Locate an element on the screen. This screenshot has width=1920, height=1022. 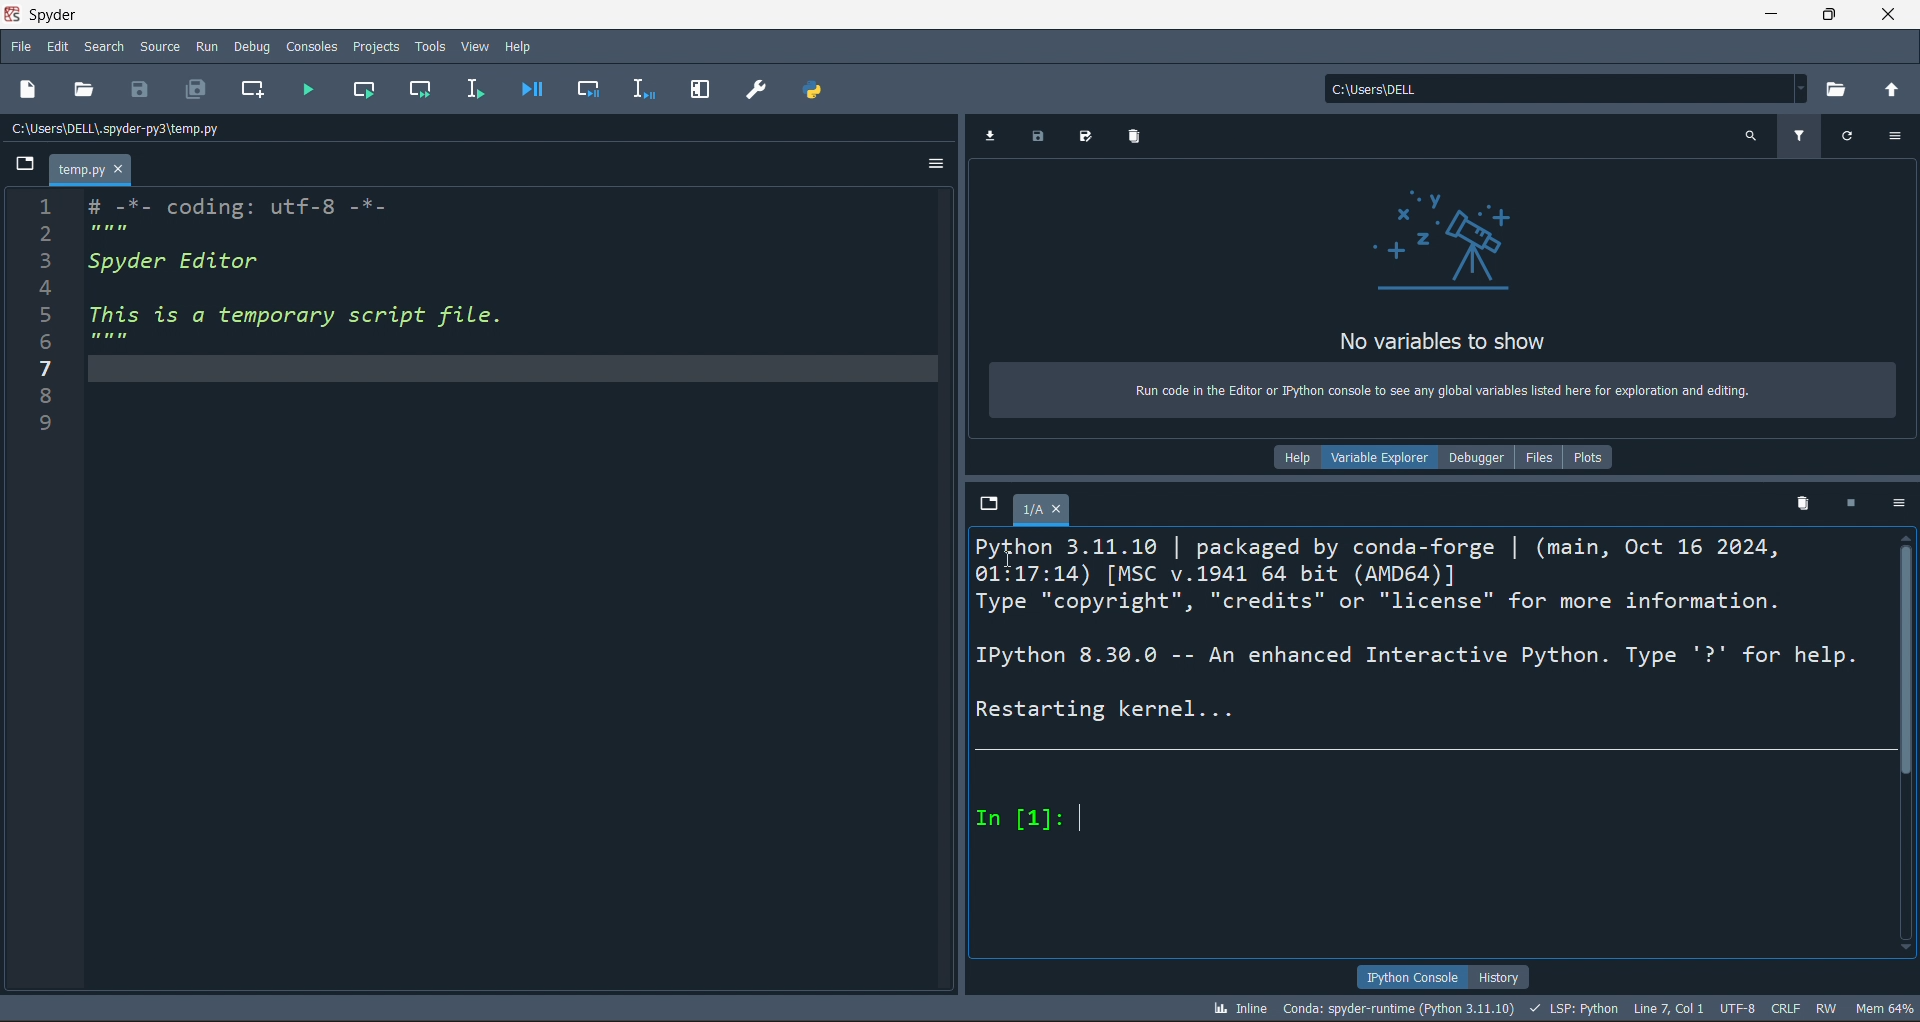
c:\users\dell is located at coordinates (1566, 85).